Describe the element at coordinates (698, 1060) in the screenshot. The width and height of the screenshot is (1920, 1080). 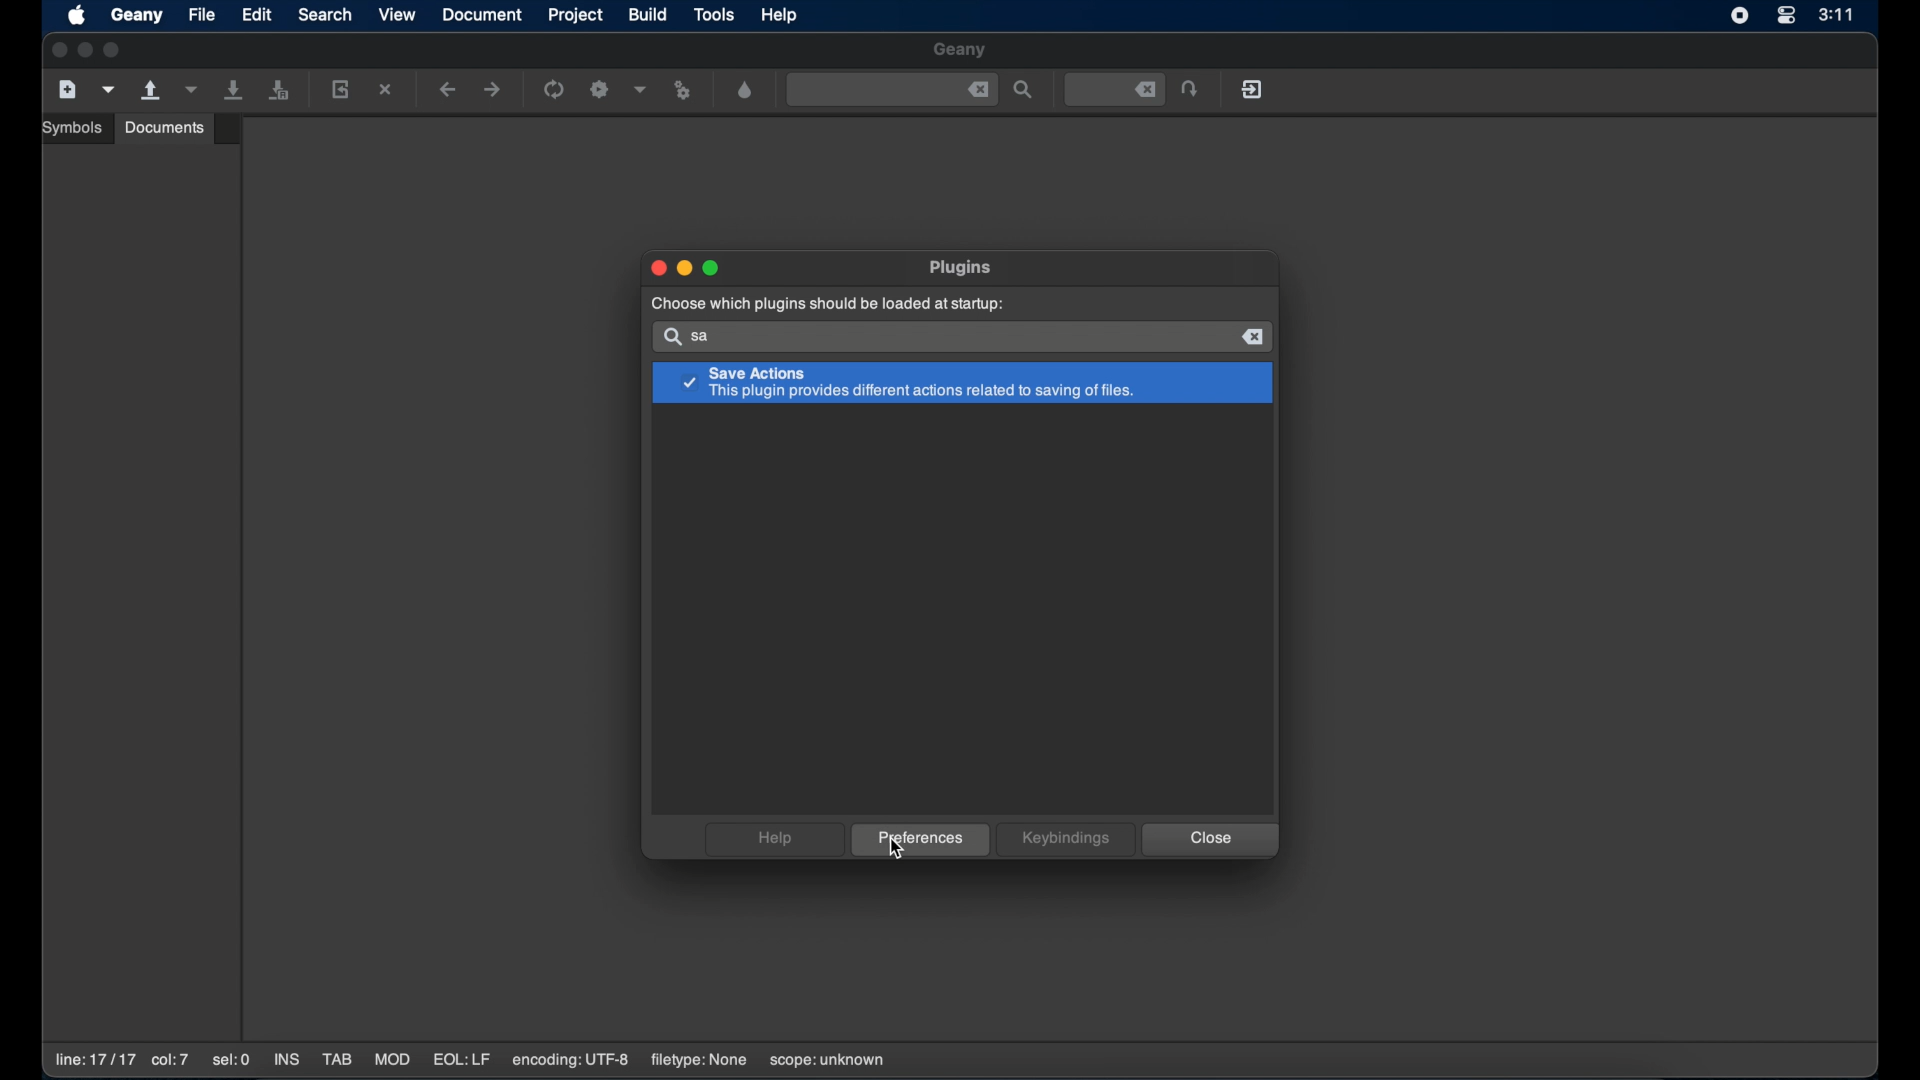
I see `filetype: none` at that location.